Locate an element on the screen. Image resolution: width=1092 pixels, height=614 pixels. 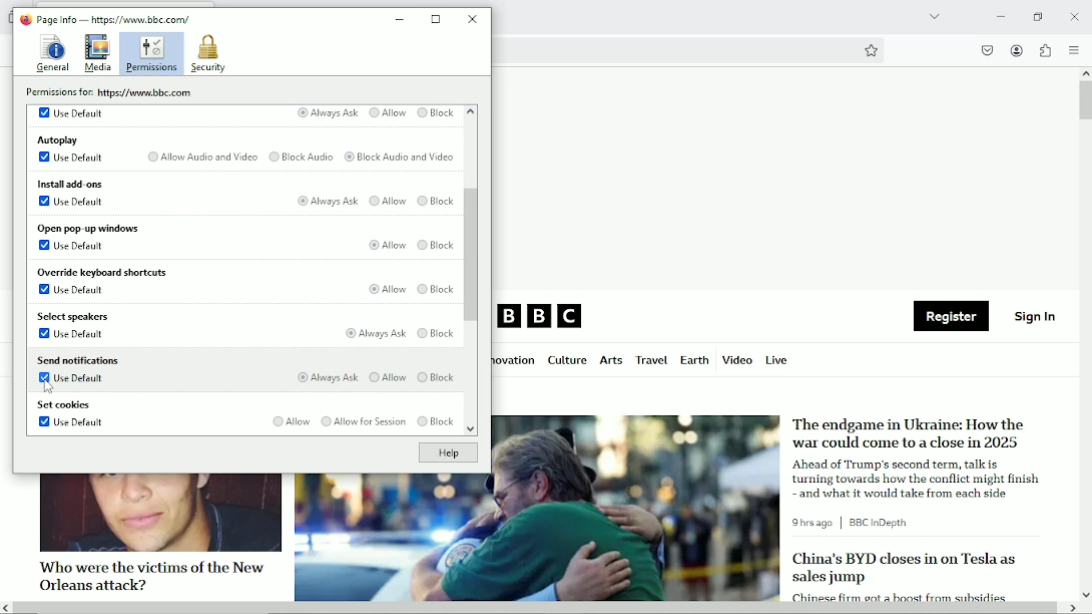
List all tabs is located at coordinates (932, 16).